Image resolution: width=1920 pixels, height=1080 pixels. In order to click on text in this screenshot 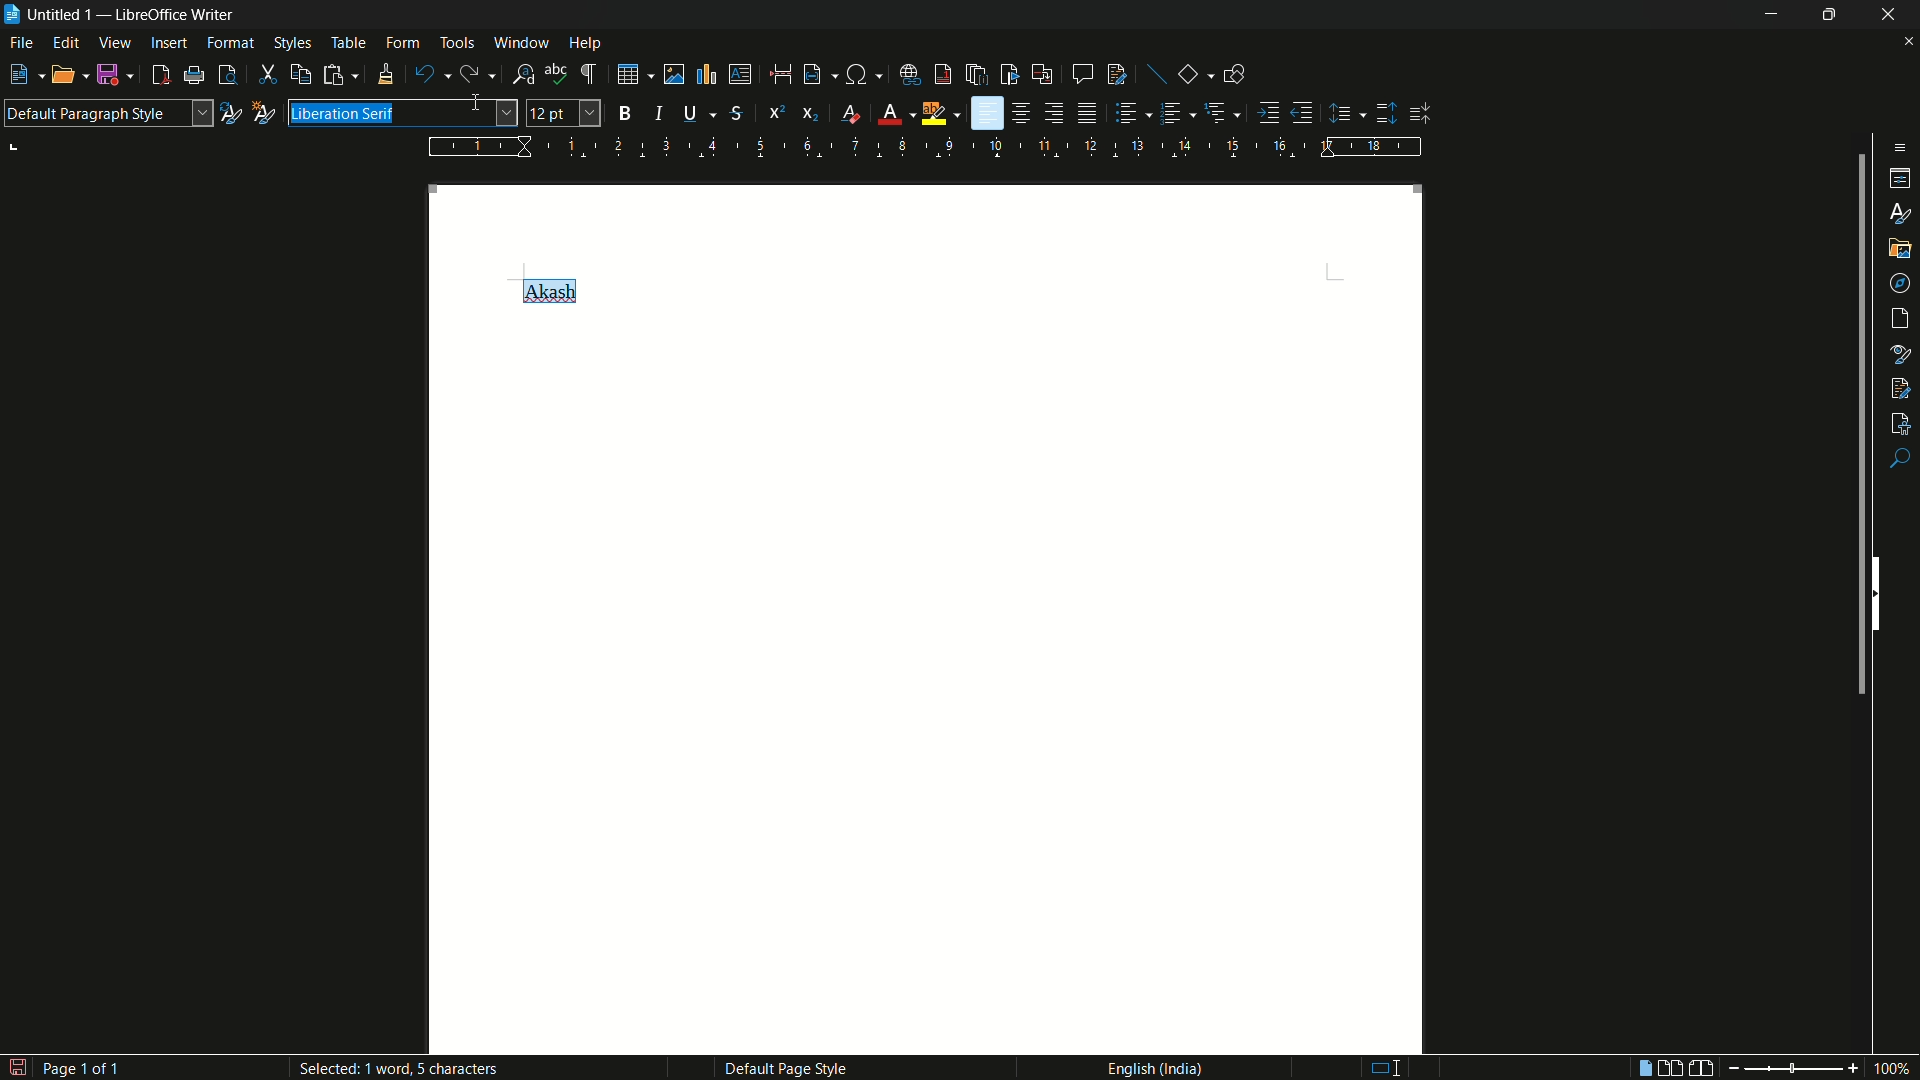, I will do `click(547, 289)`.